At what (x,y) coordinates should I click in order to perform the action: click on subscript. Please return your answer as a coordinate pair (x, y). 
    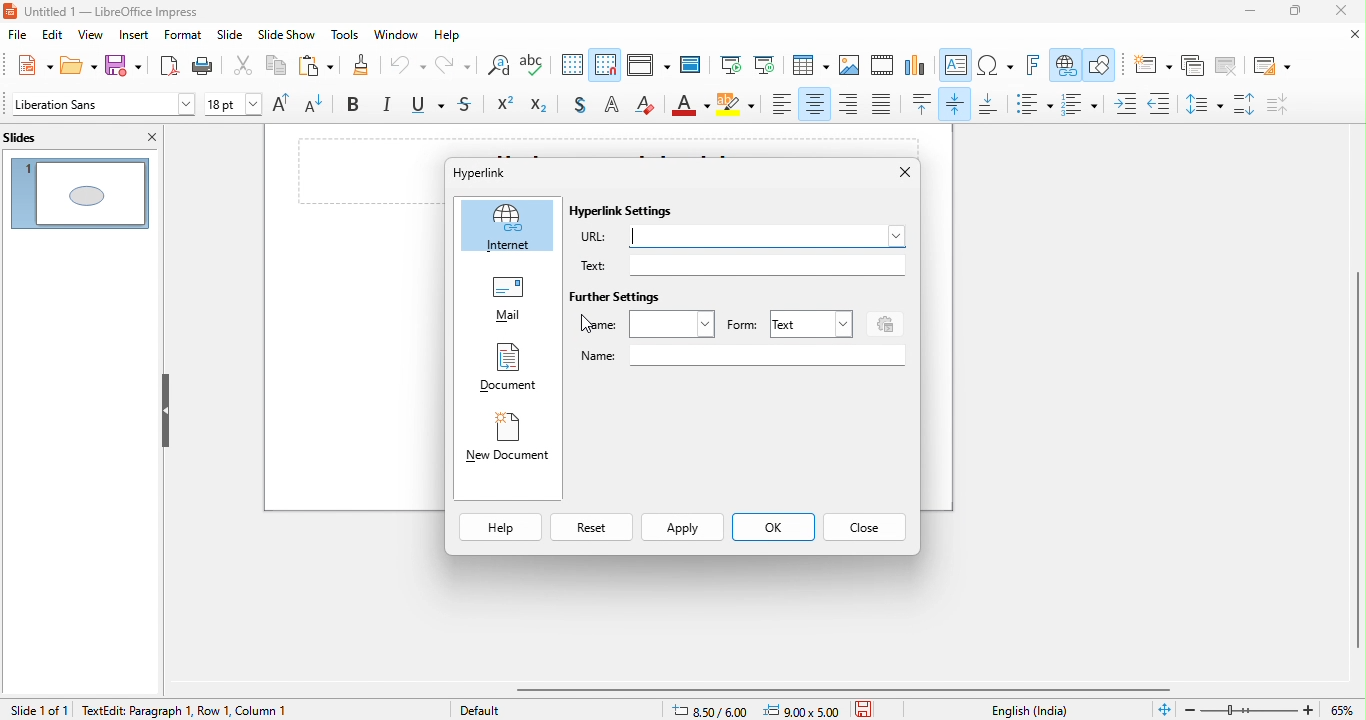
    Looking at the image, I should click on (543, 106).